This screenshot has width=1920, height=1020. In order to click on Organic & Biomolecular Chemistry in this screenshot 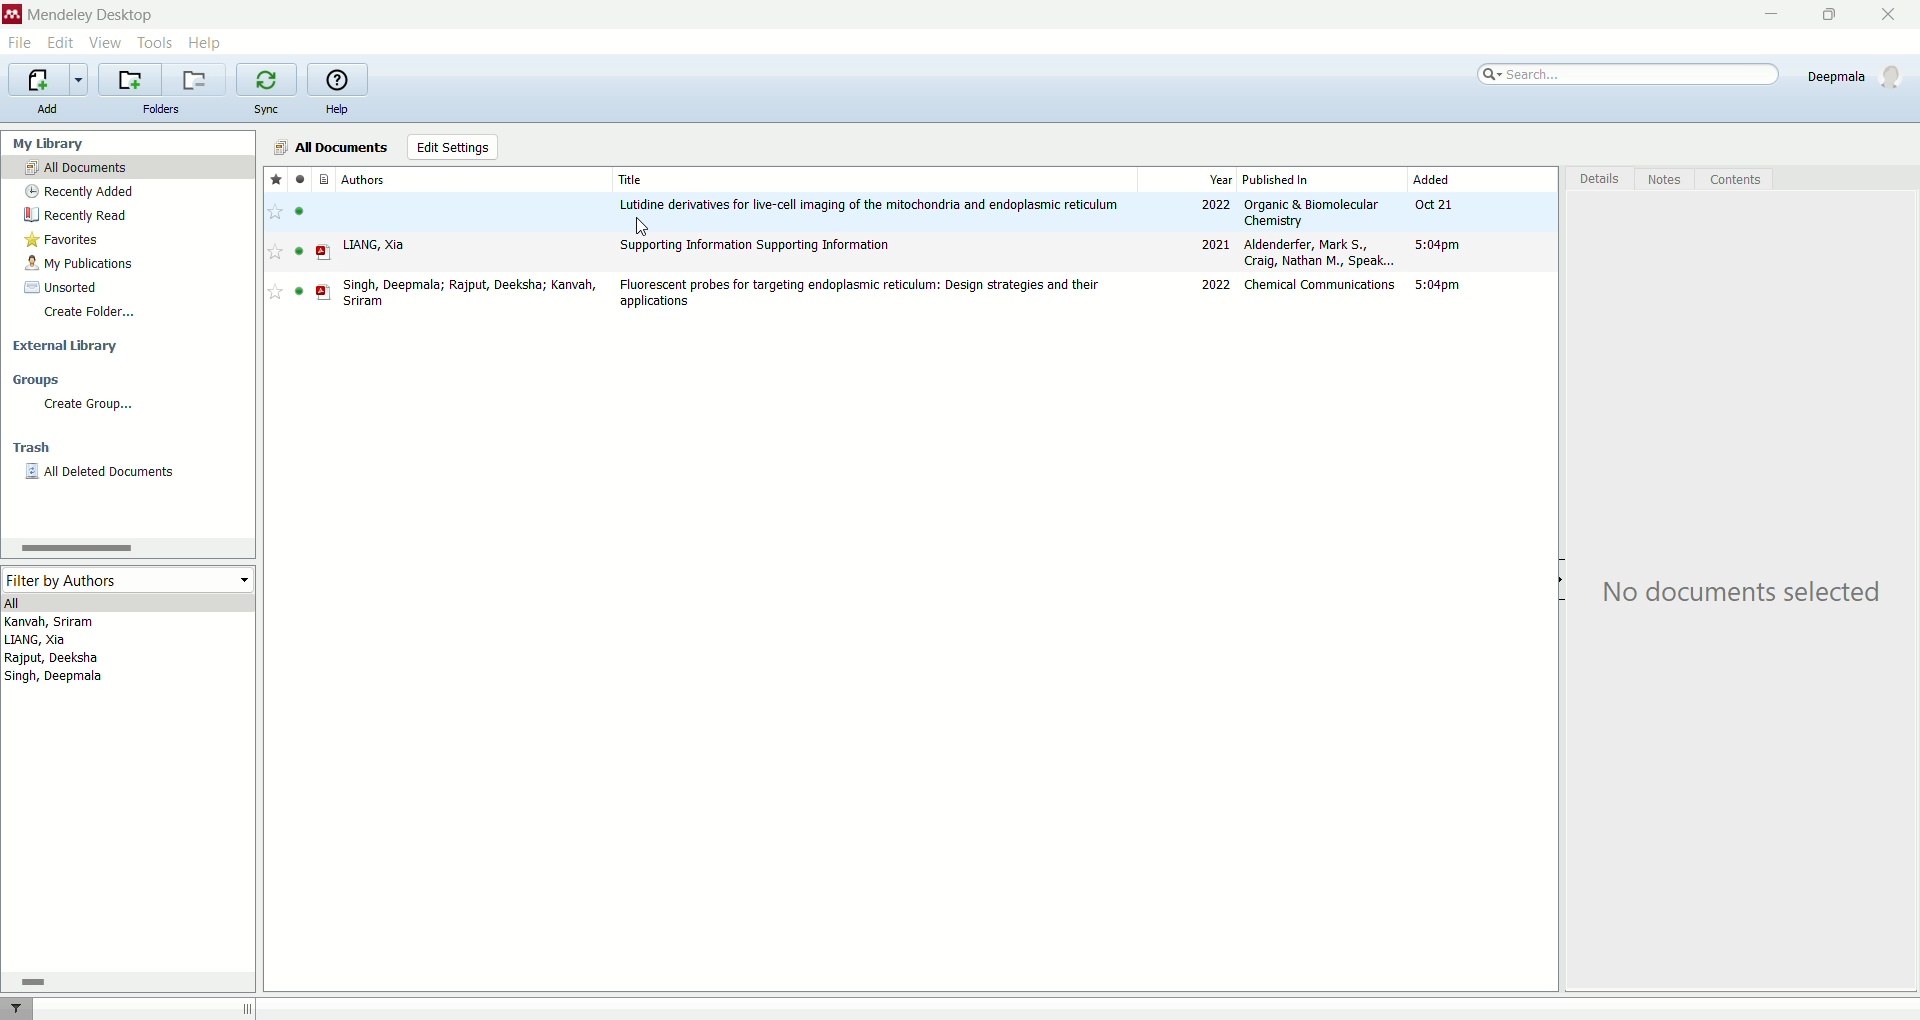, I will do `click(1315, 212)`.